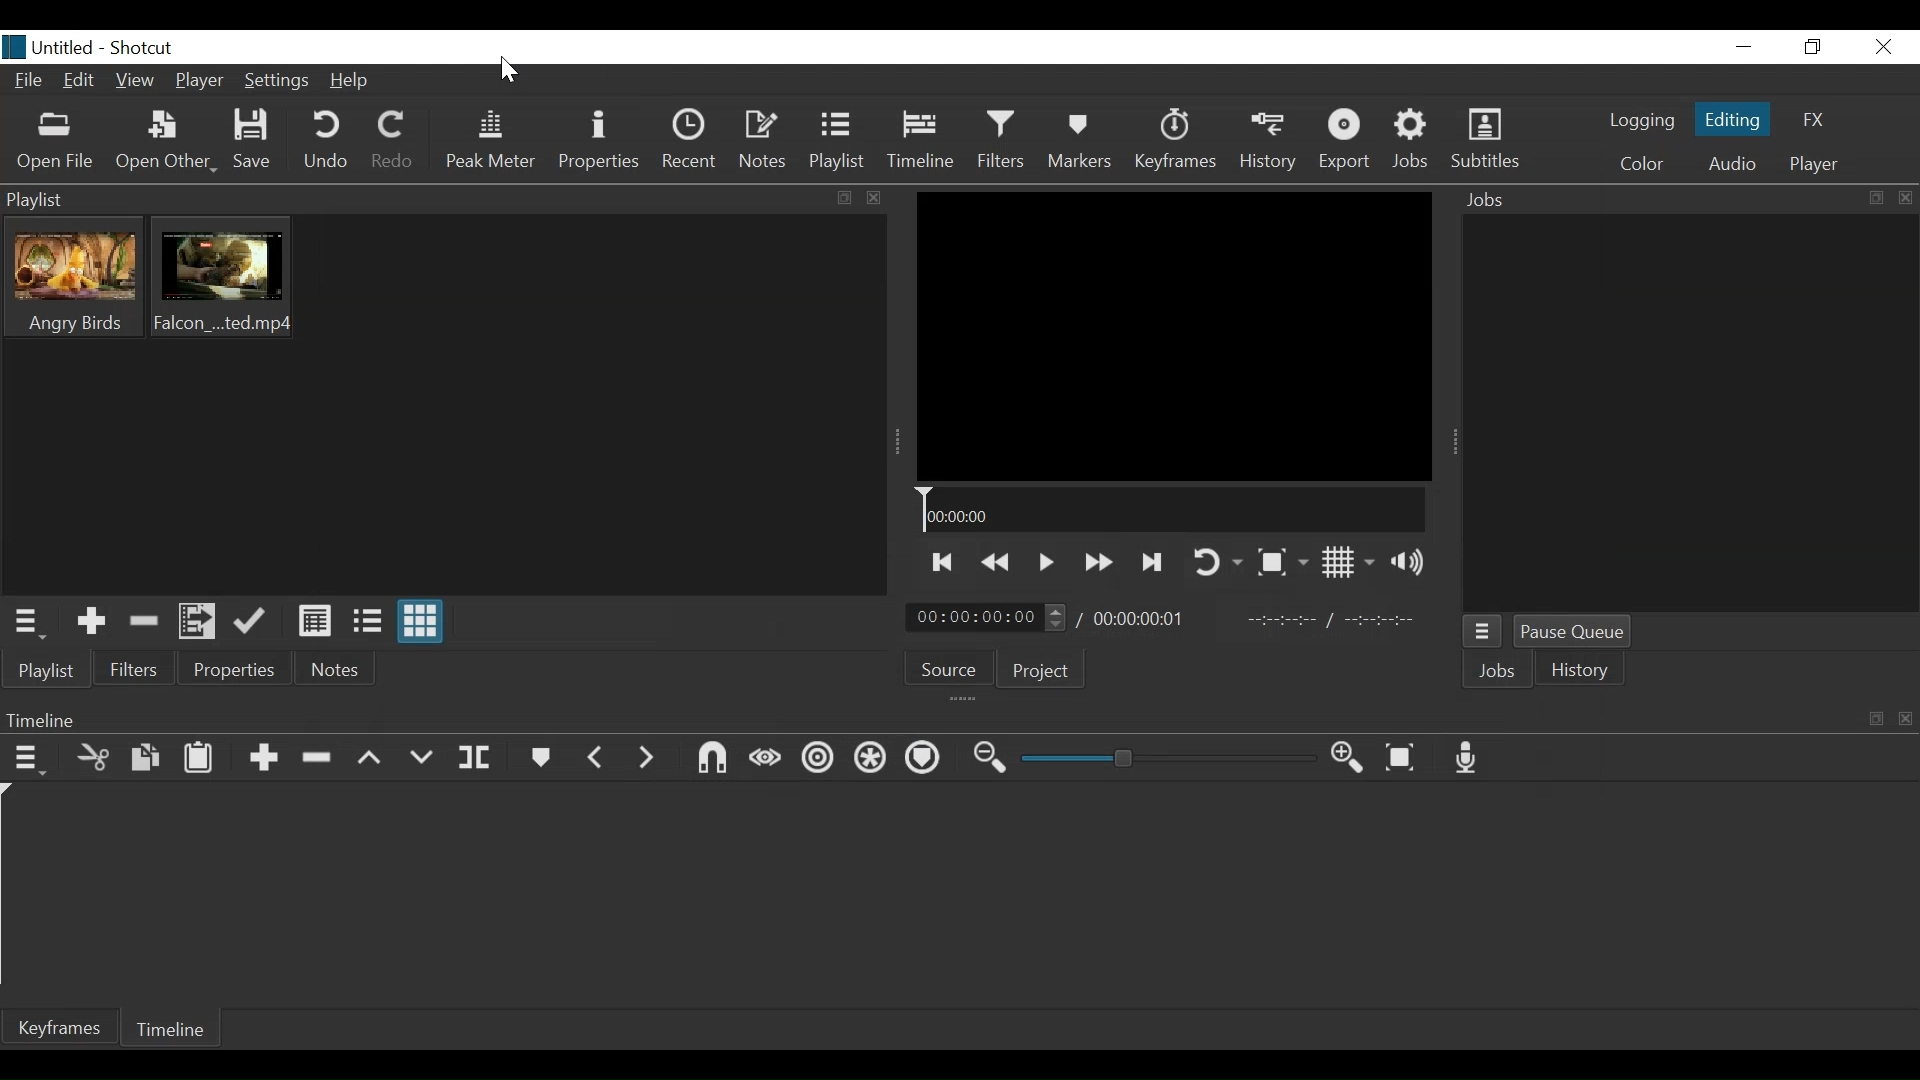 This screenshot has height=1080, width=1920. What do you see at coordinates (29, 757) in the screenshot?
I see `Timeline Menu` at bounding box center [29, 757].